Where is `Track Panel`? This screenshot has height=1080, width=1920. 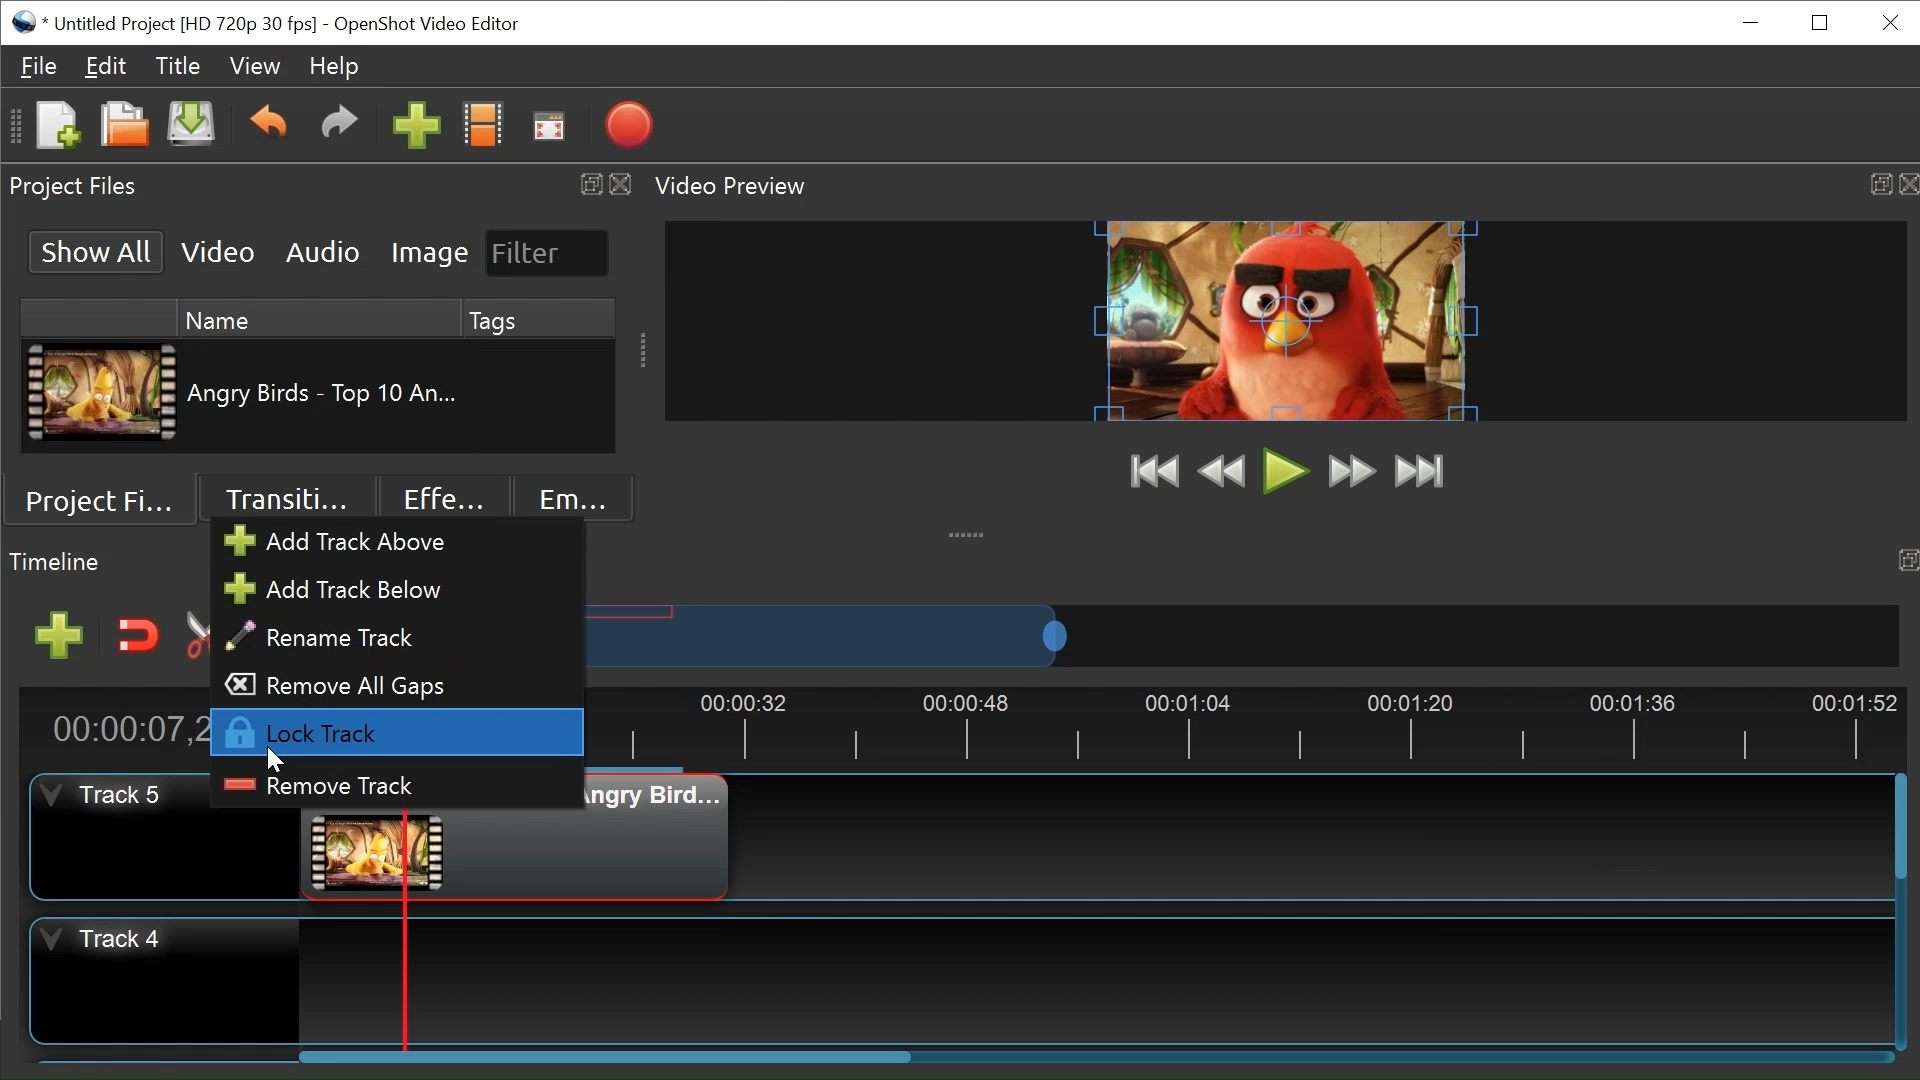
Track Panel is located at coordinates (1085, 980).